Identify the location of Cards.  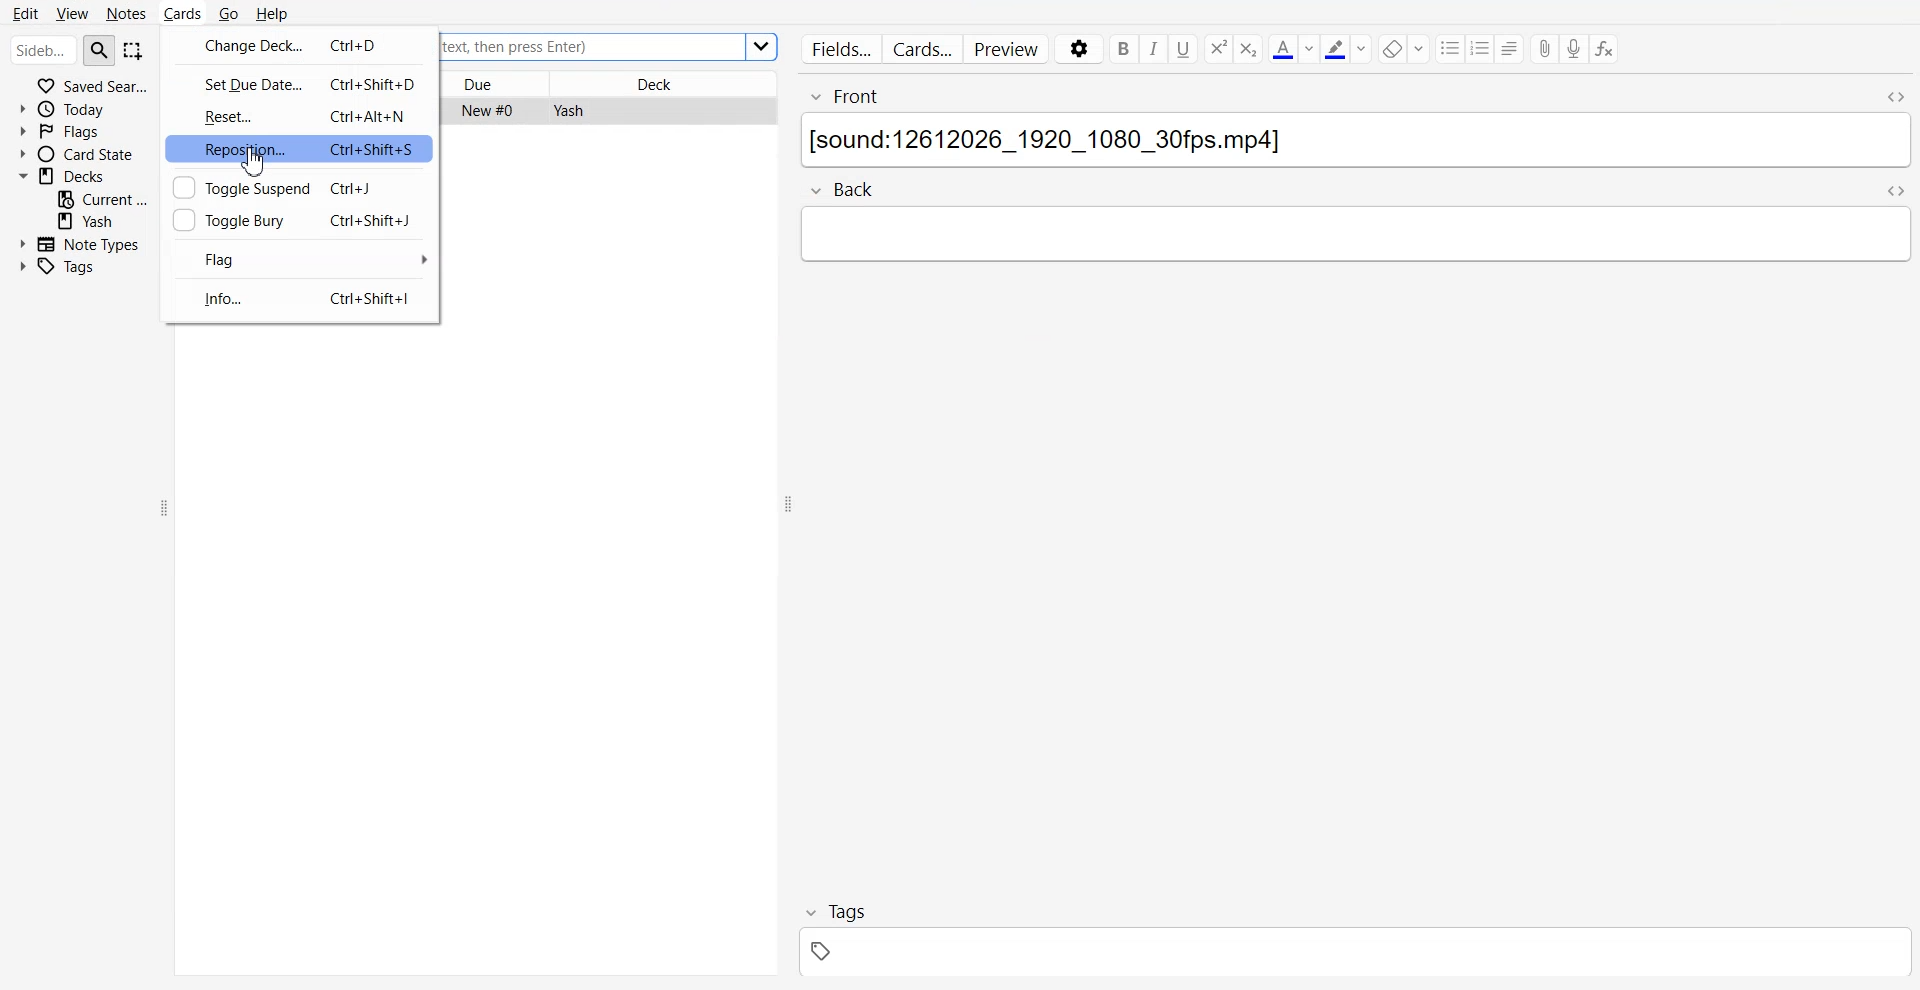
(183, 12).